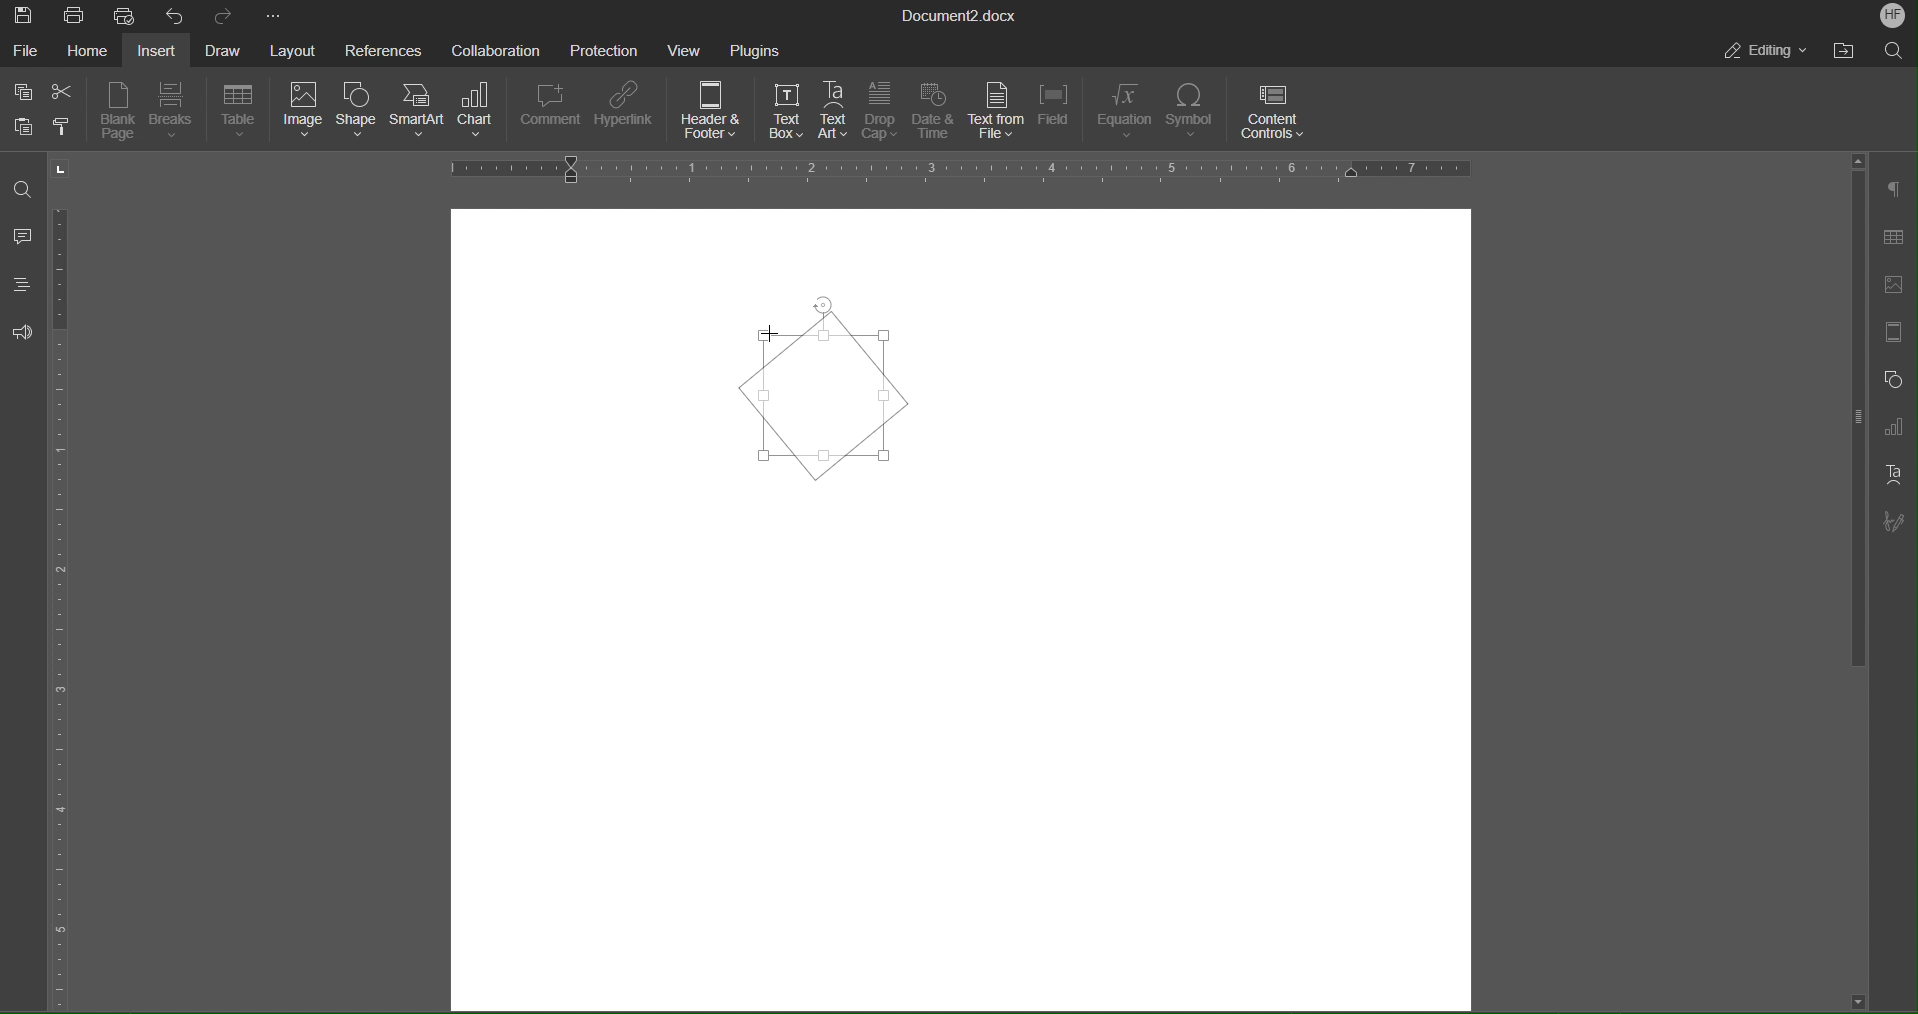 This screenshot has height=1014, width=1918. What do you see at coordinates (380, 49) in the screenshot?
I see `References` at bounding box center [380, 49].